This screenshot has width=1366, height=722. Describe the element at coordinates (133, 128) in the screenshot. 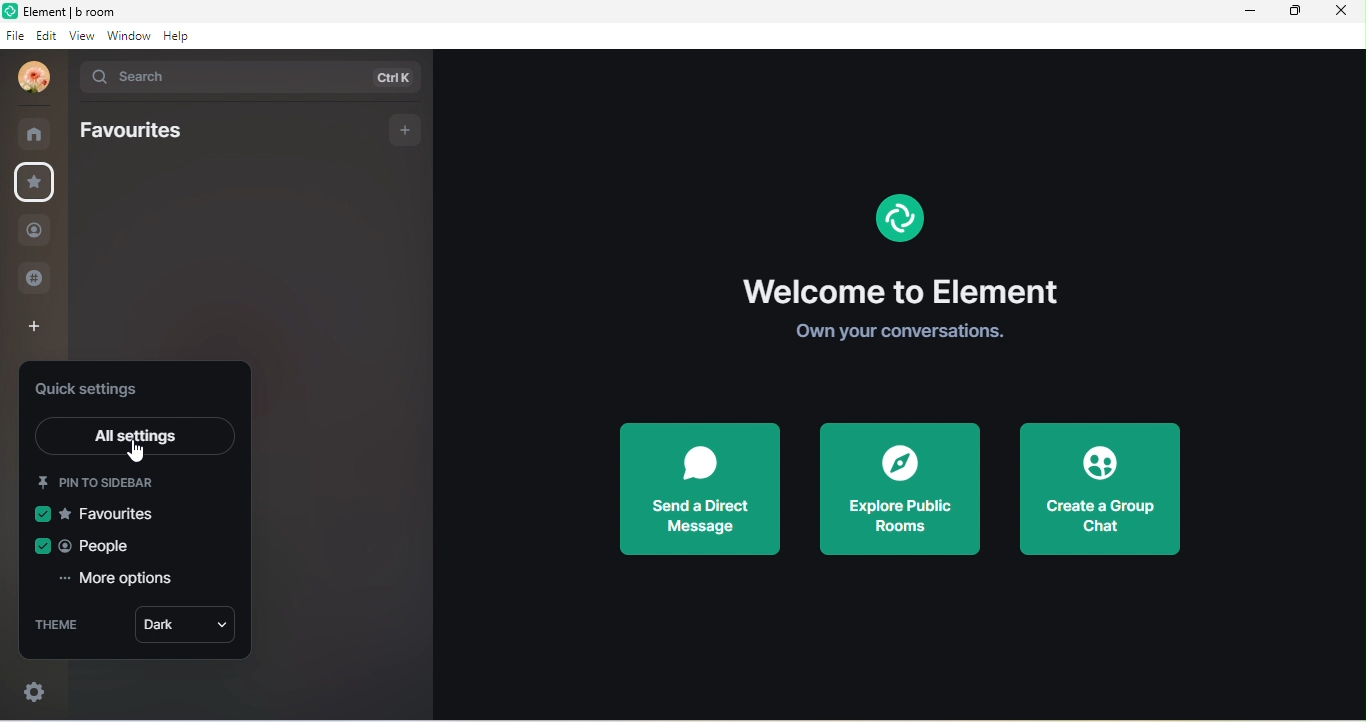

I see `favourites` at that location.